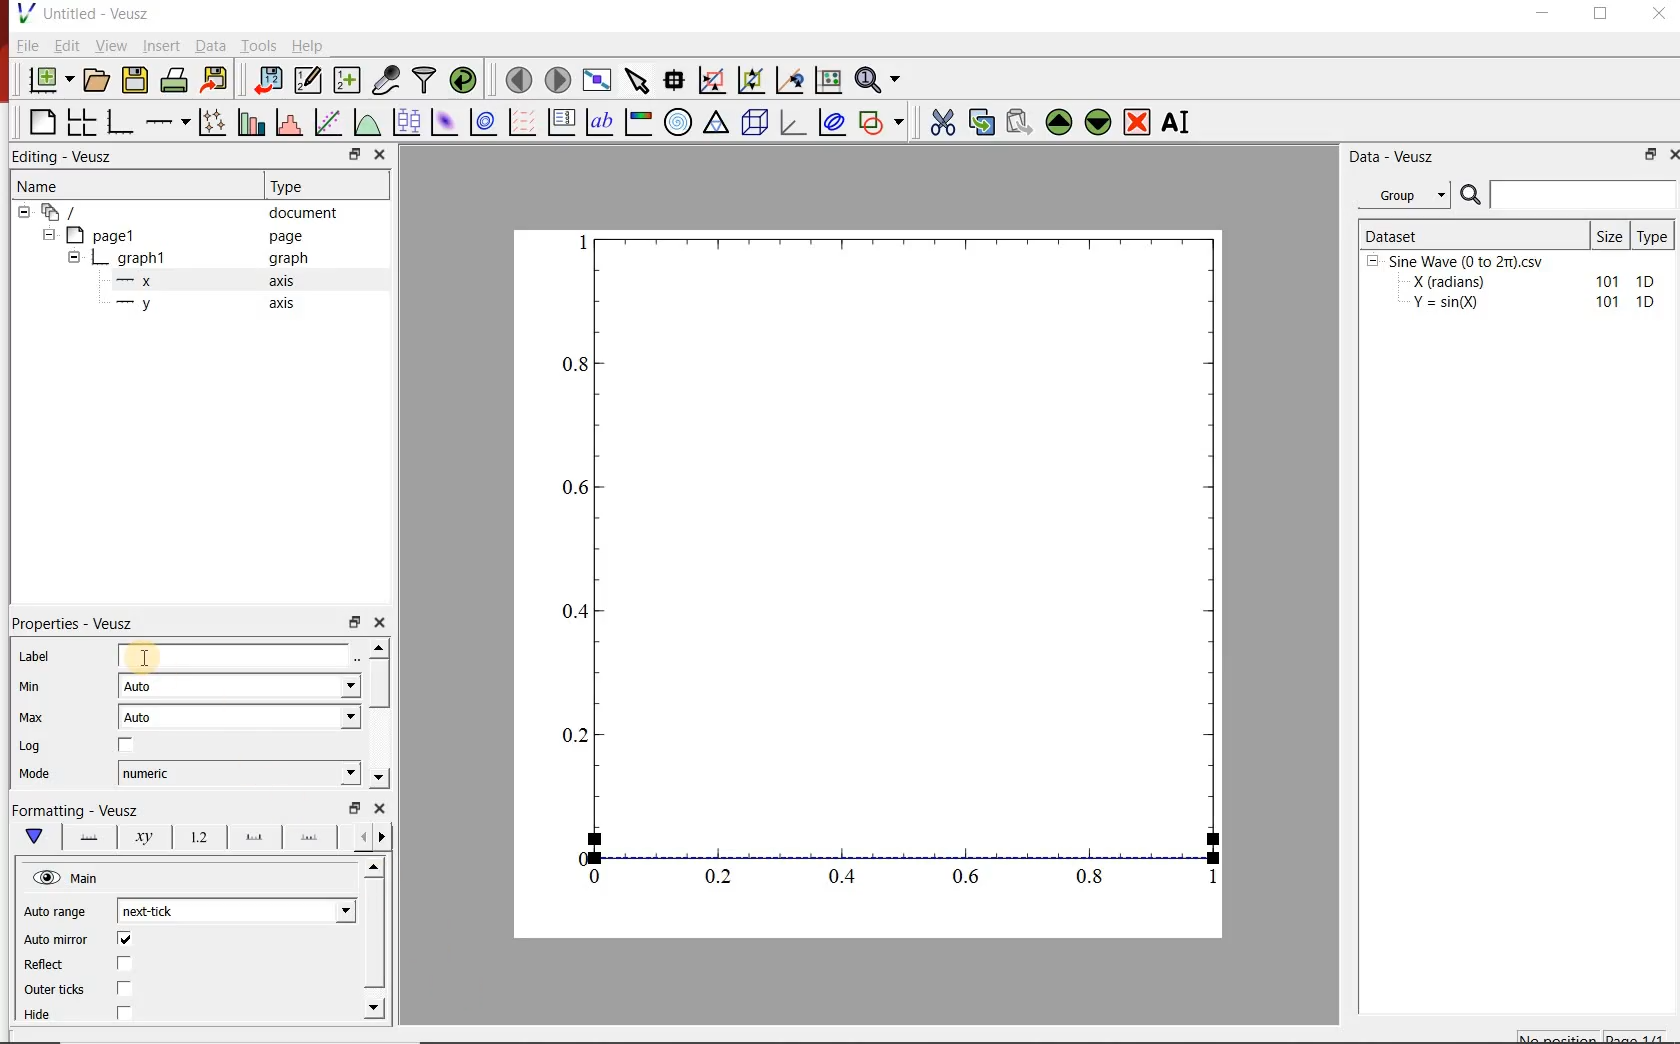 Image resolution: width=1680 pixels, height=1044 pixels. What do you see at coordinates (388, 80) in the screenshot?
I see `capture remote data` at bounding box center [388, 80].